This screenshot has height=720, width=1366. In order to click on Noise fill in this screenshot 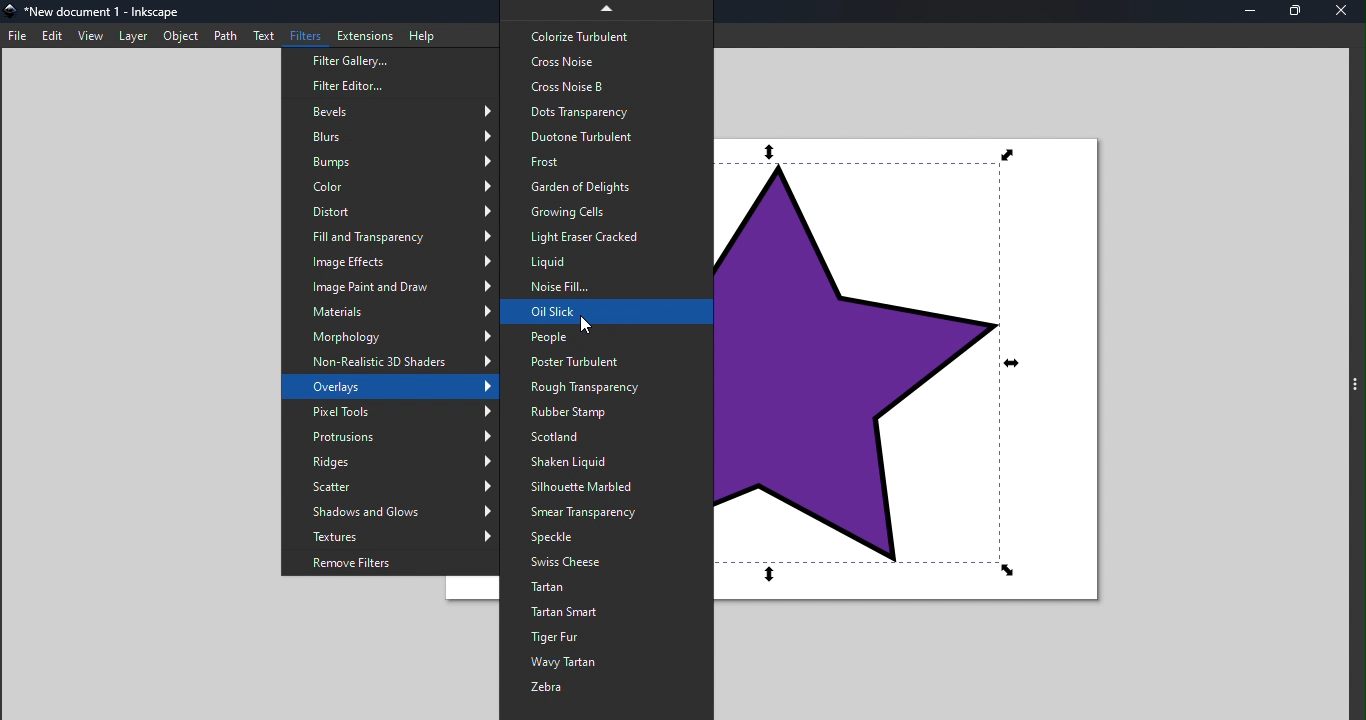, I will do `click(605, 286)`.